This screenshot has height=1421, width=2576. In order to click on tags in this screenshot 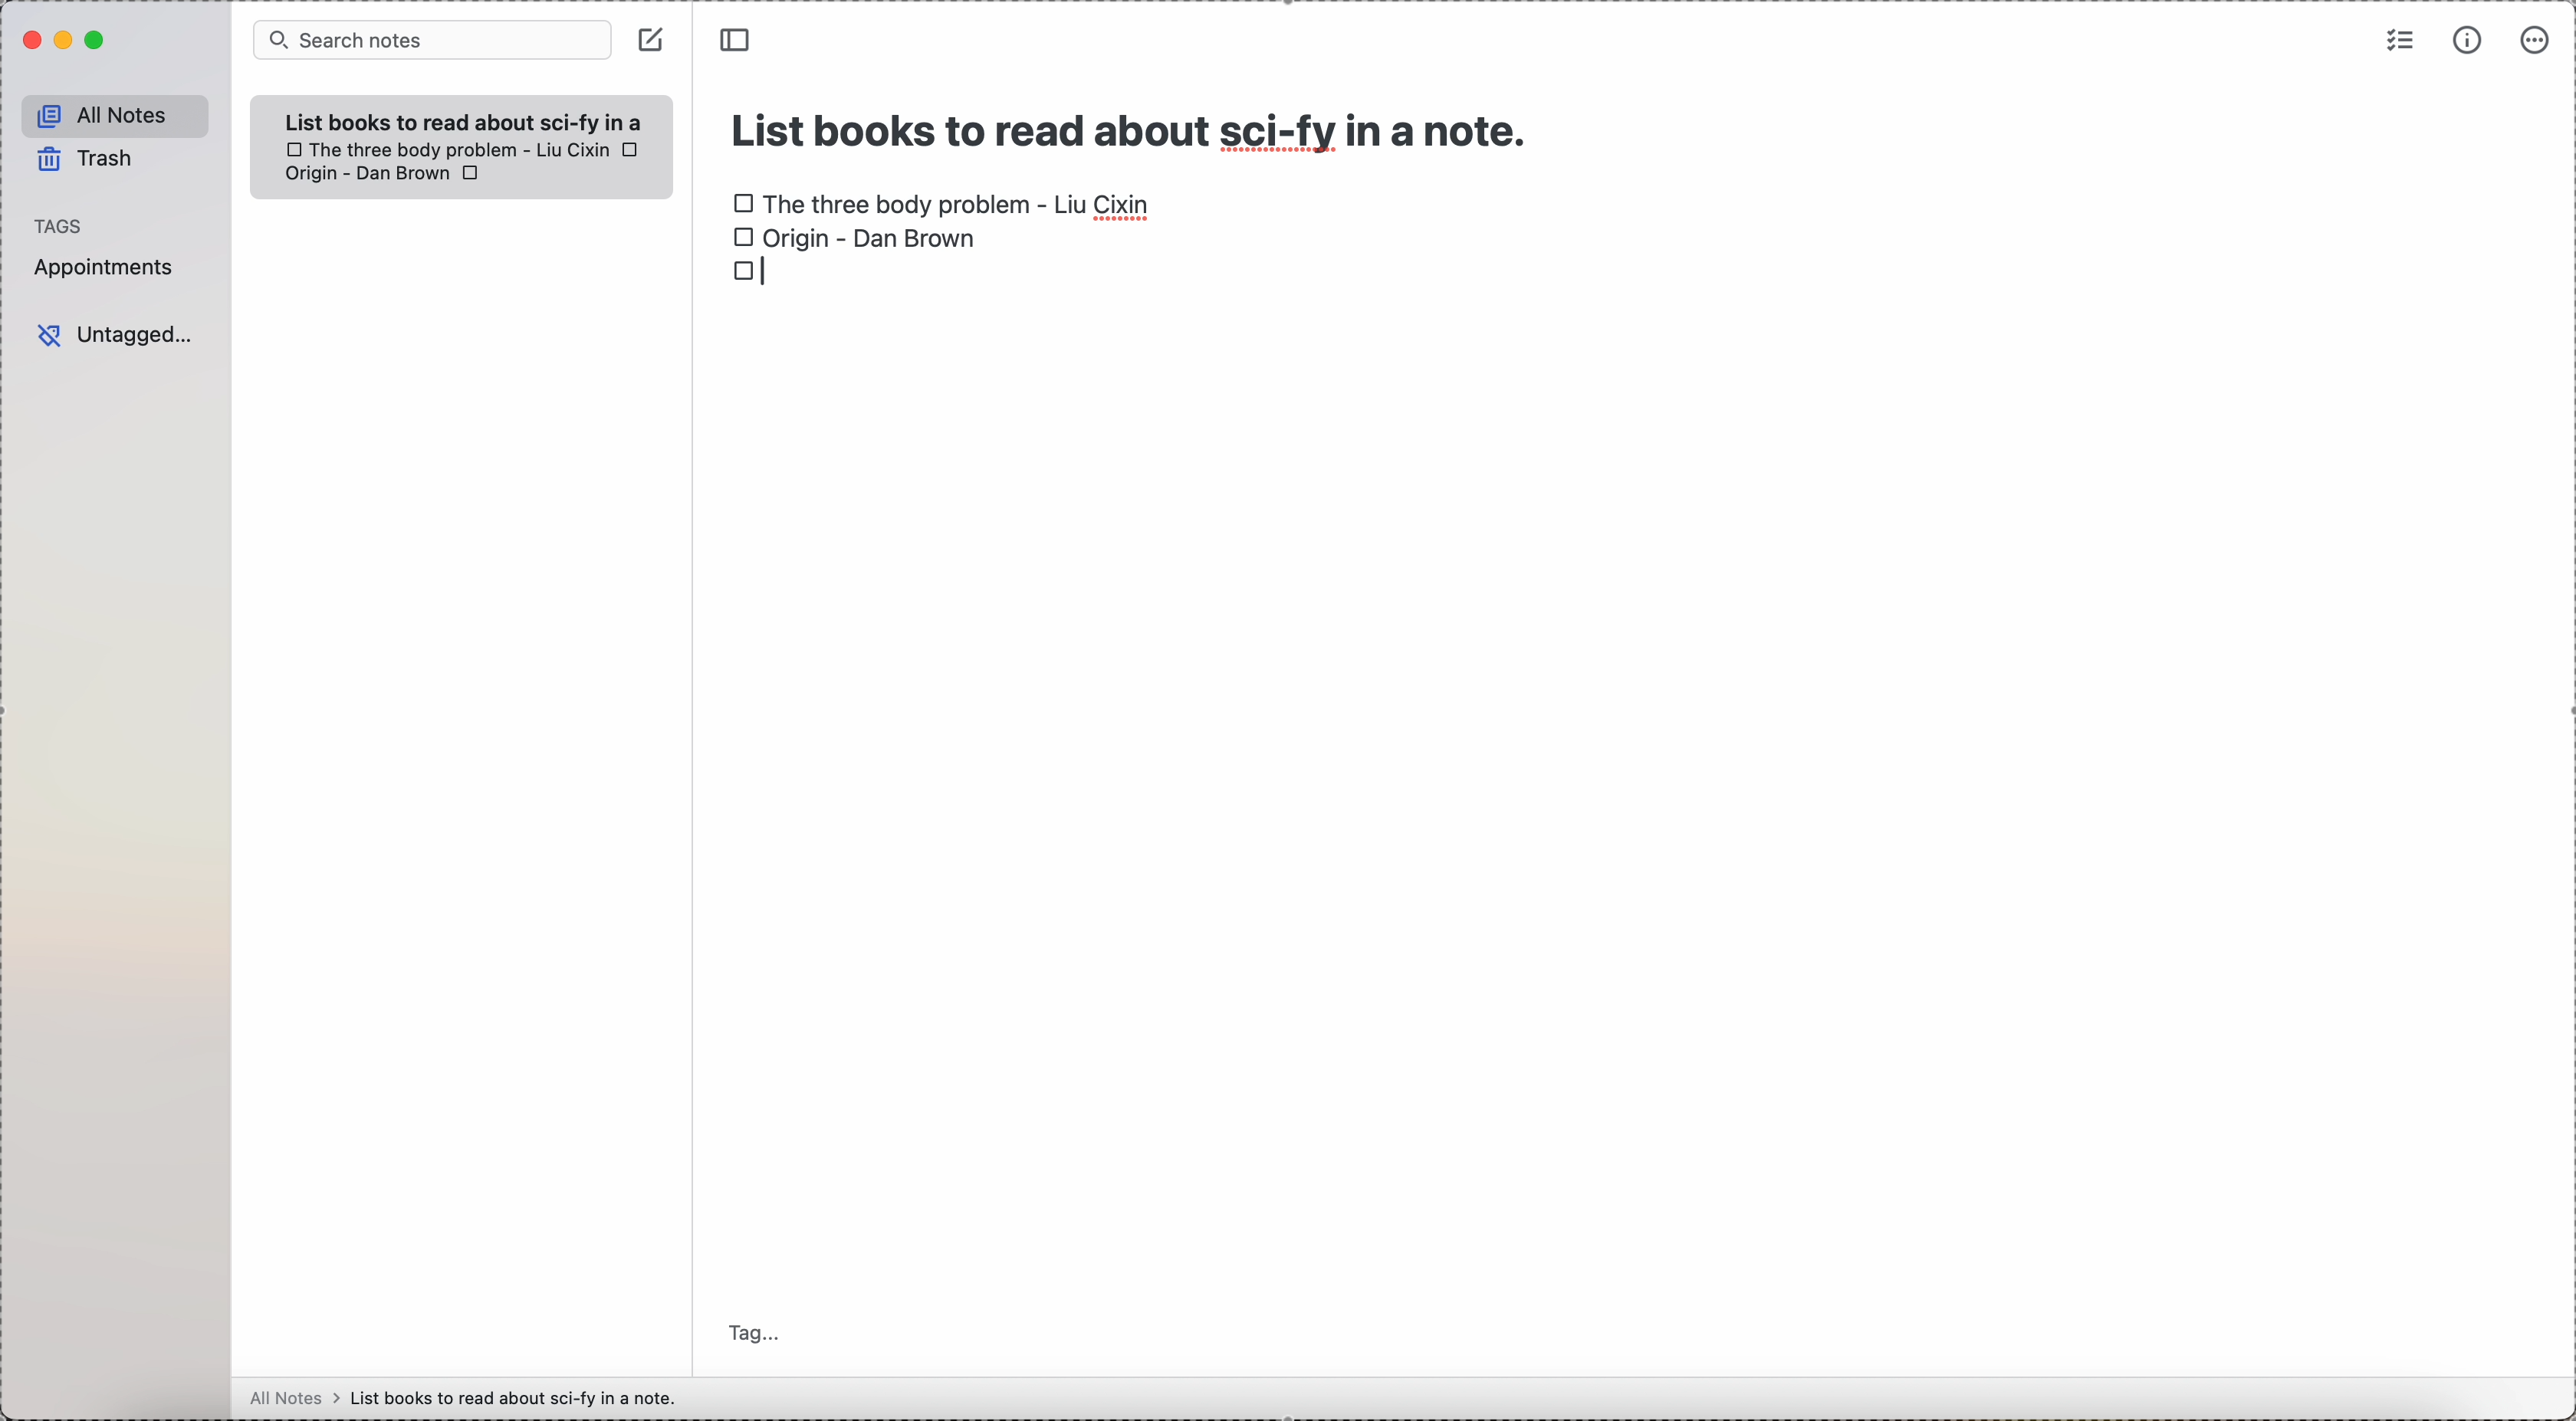, I will do `click(61, 223)`.